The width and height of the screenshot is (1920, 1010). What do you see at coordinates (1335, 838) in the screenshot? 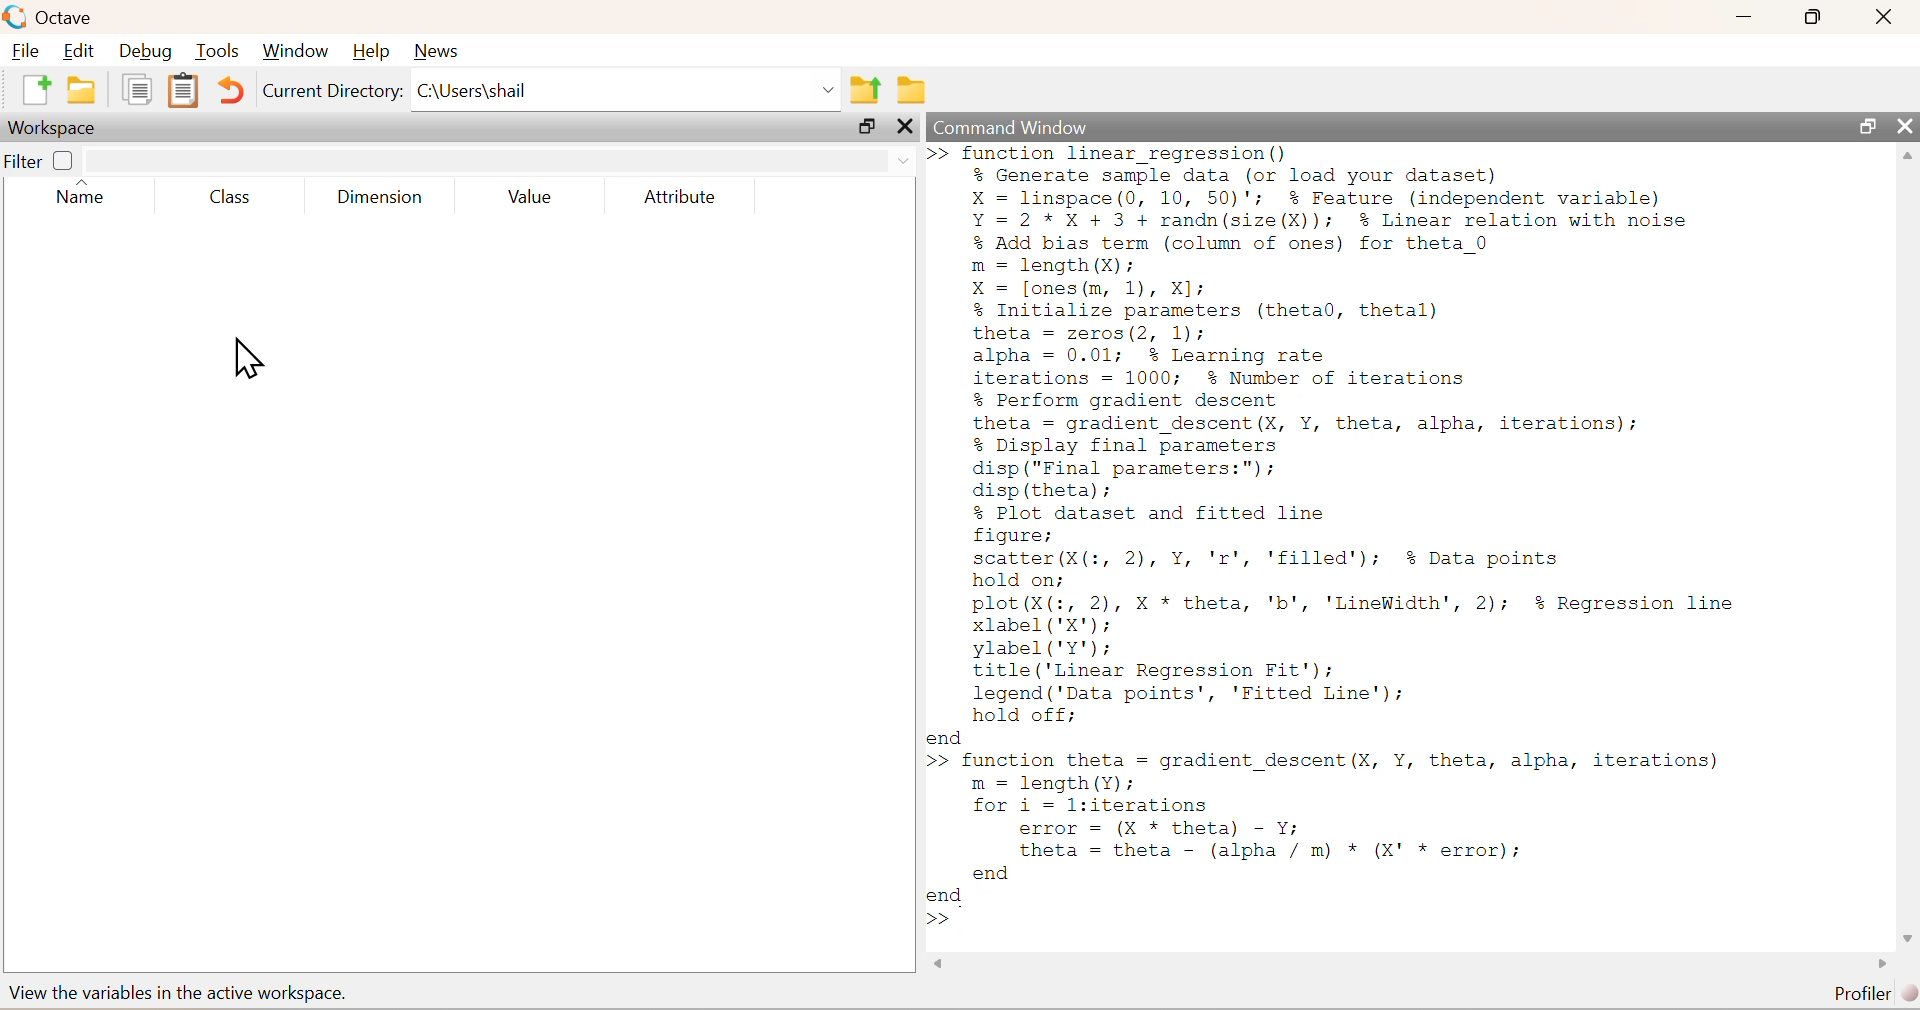
I see `>> function theta = gradient descent (X, Y, theta, alpha, iterations)
m = length(Y);
for i = l:iterations
error = (X * theta) - Y;
theta = theta - (alpha / m) * (X' * error);
end
end
>>` at bounding box center [1335, 838].